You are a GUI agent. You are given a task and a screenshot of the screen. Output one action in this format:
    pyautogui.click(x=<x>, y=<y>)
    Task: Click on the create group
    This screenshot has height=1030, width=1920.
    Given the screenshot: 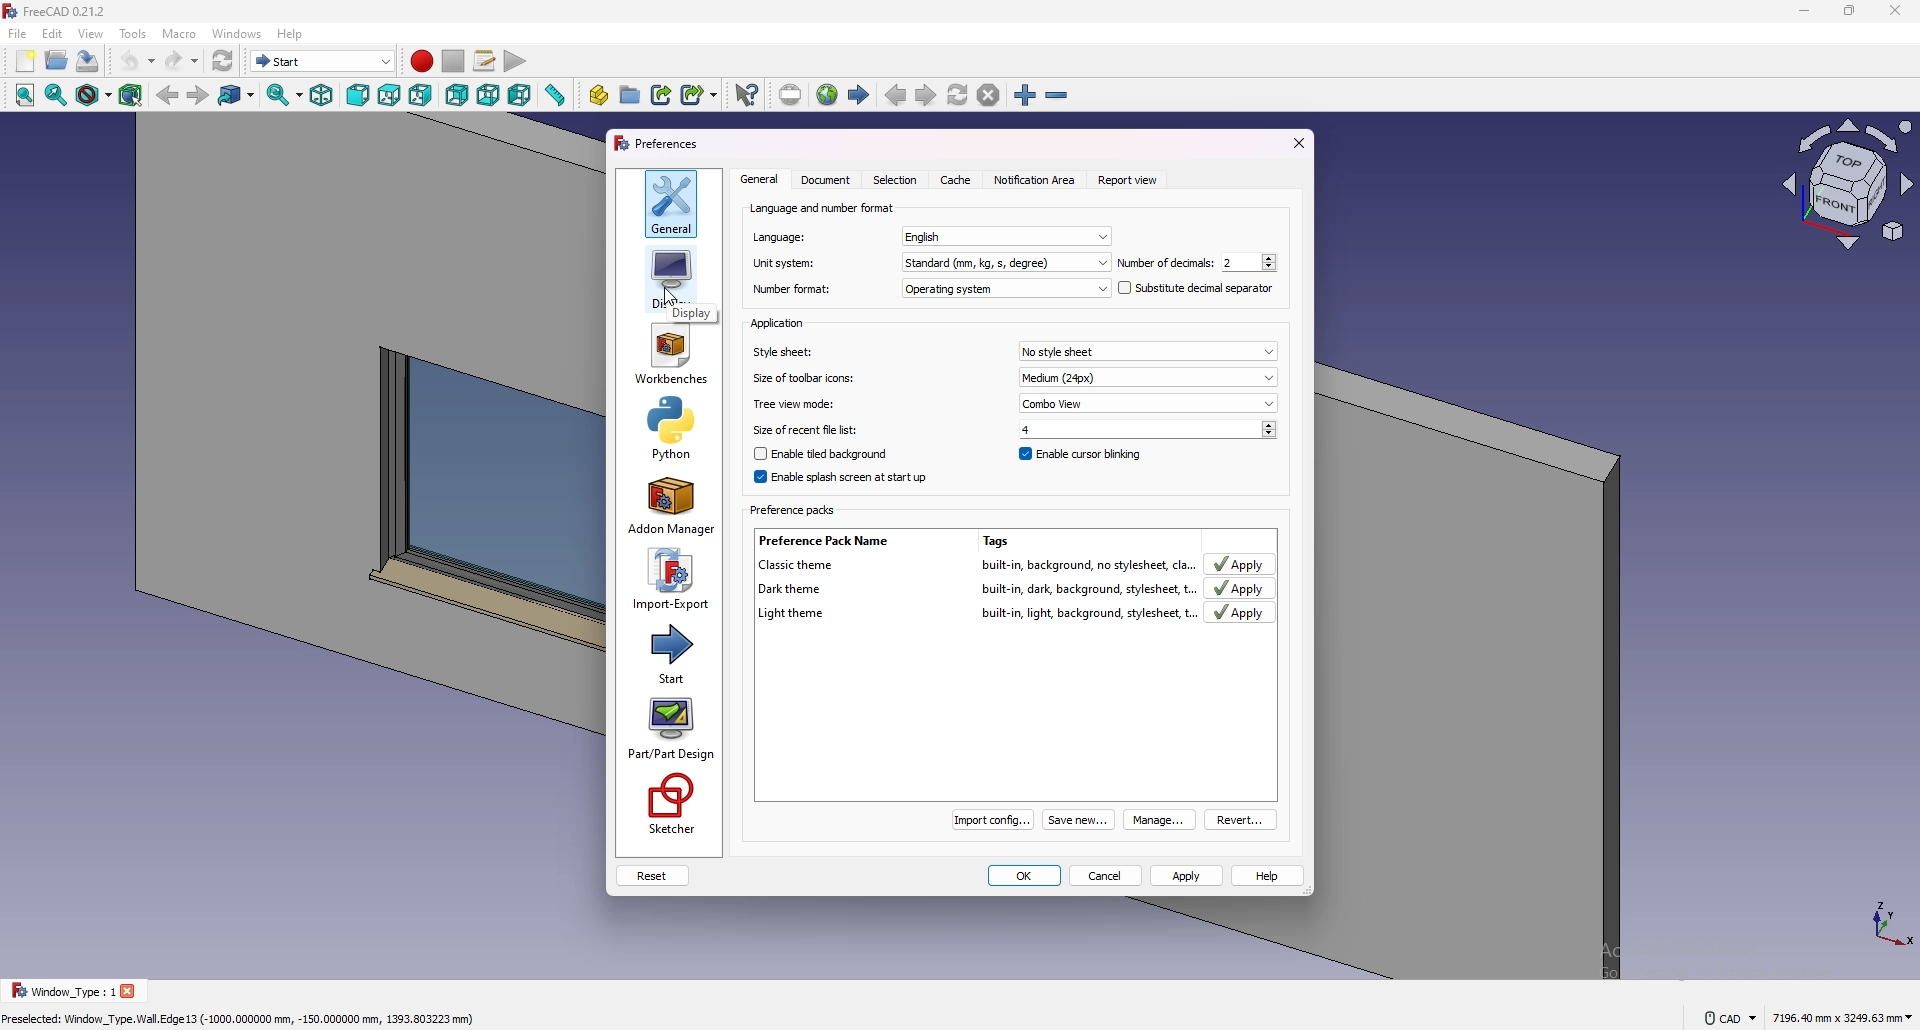 What is the action you would take?
    pyautogui.click(x=632, y=94)
    